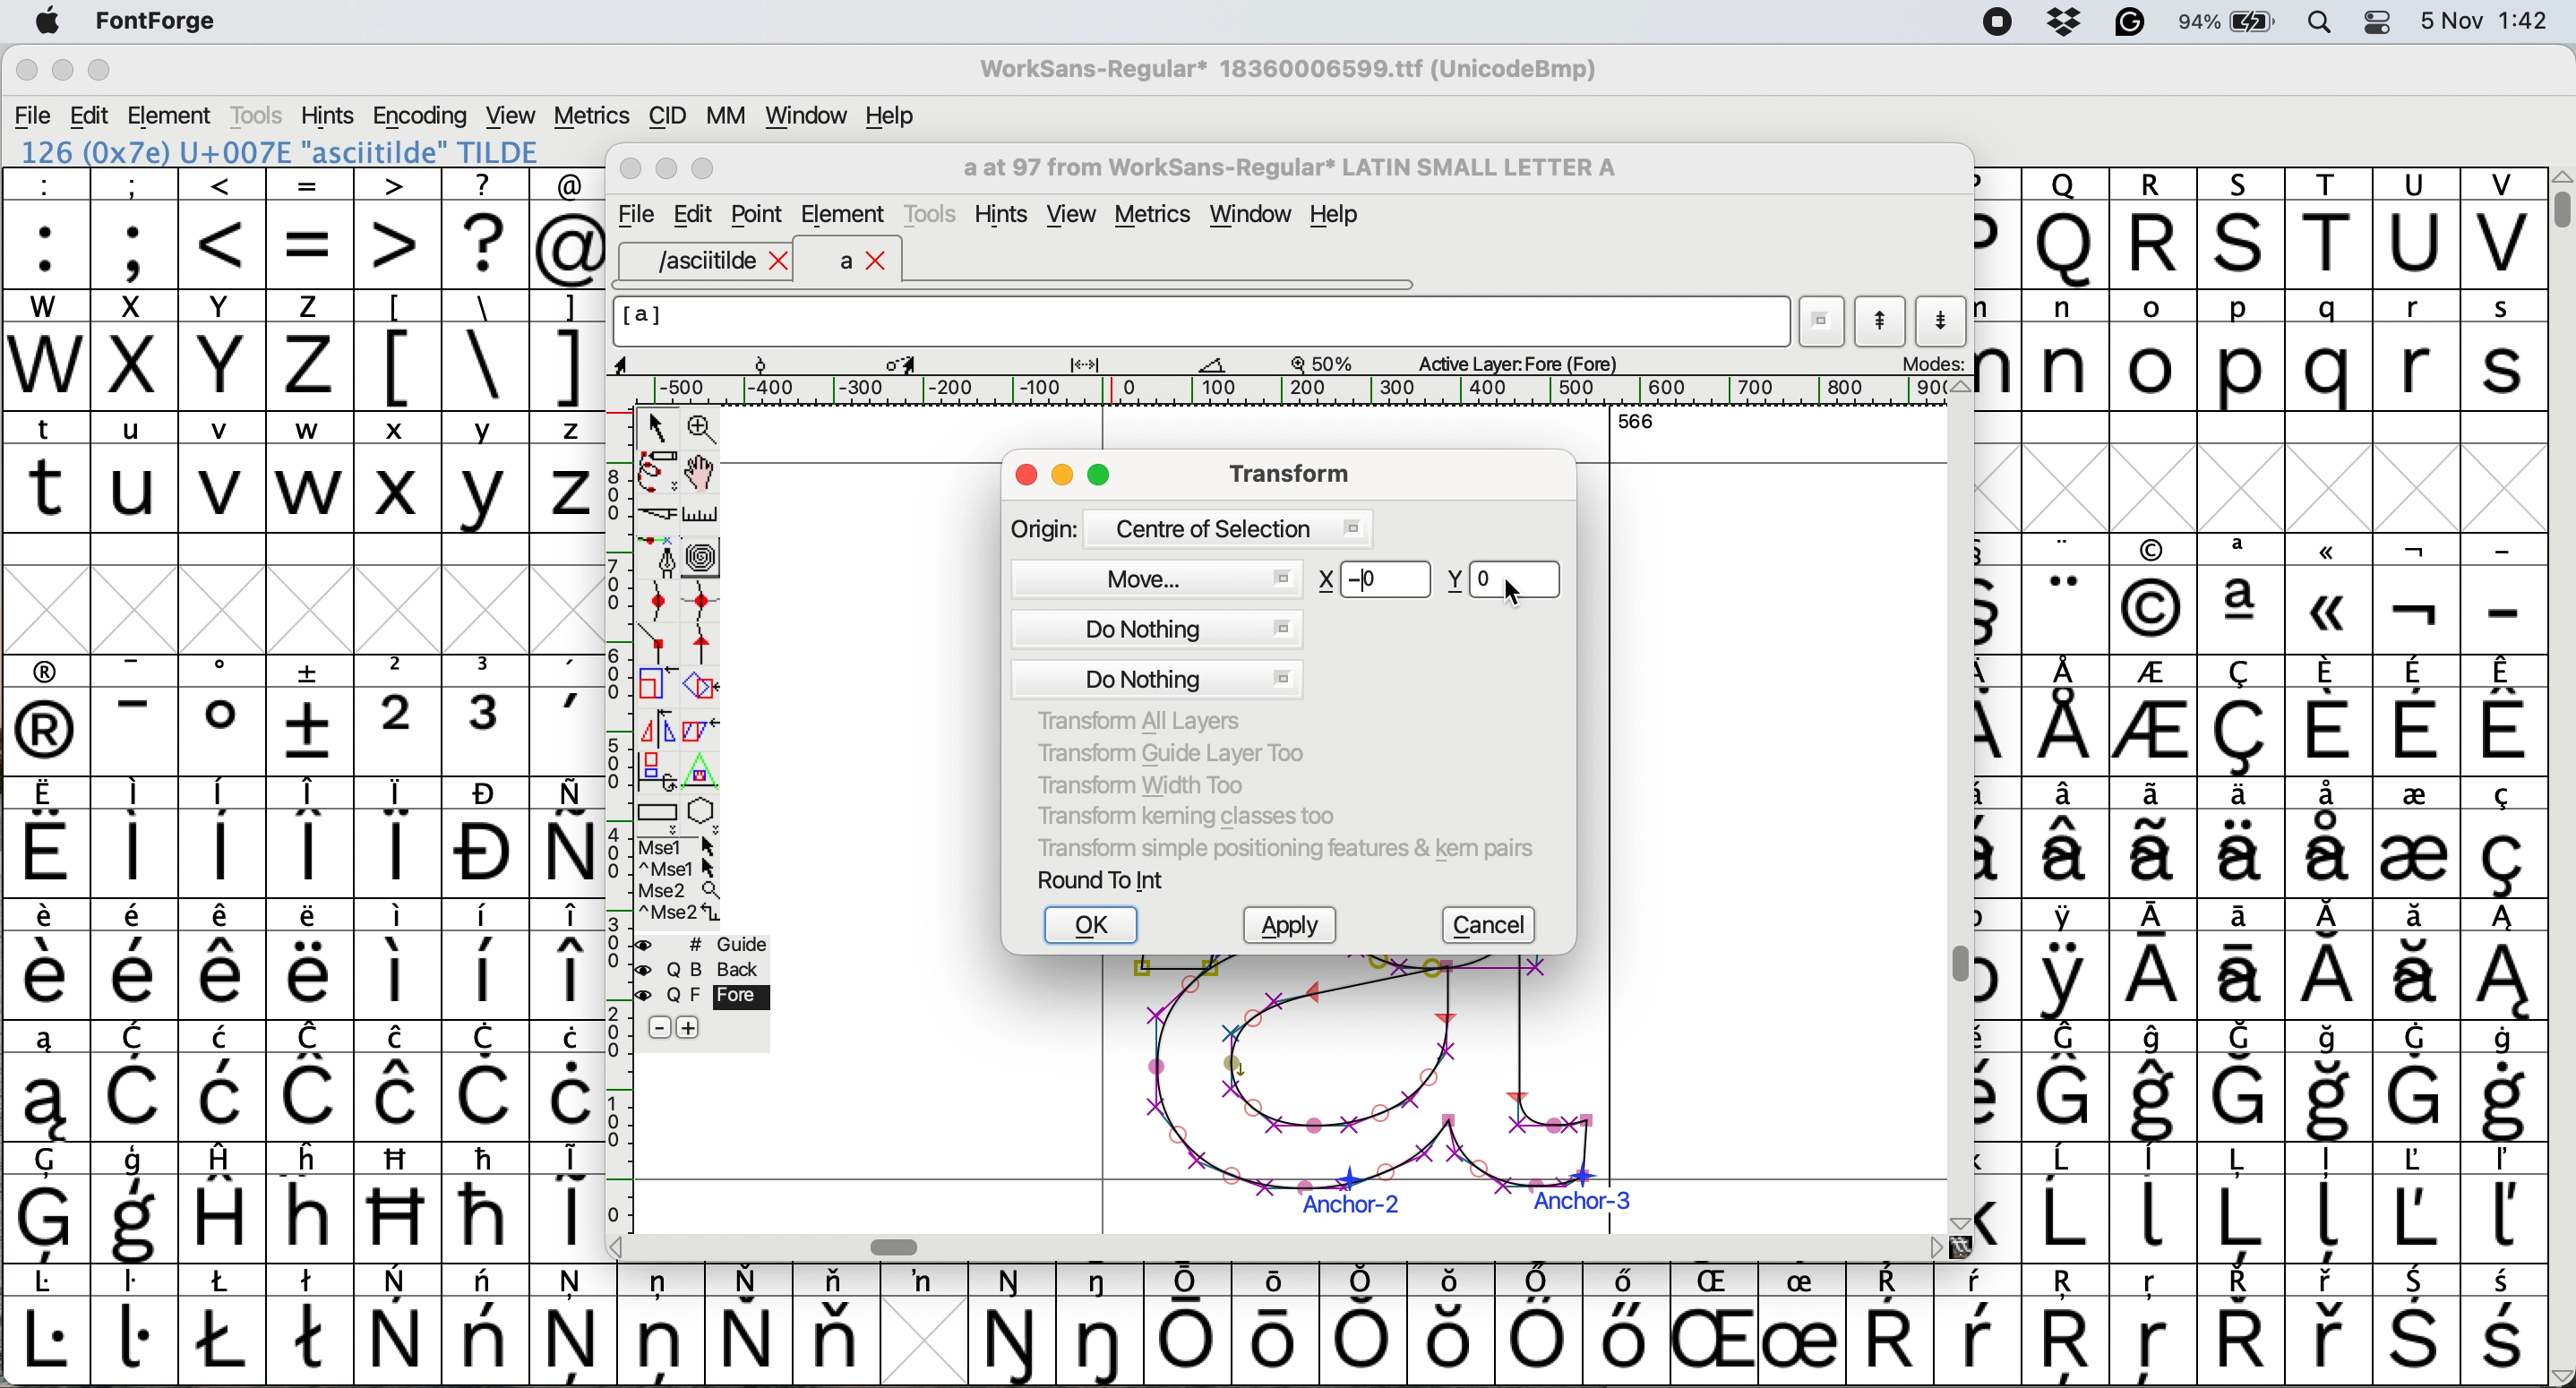 Image resolution: width=2576 pixels, height=1388 pixels. Describe the element at coordinates (2416, 717) in the screenshot. I see `symbol` at that location.